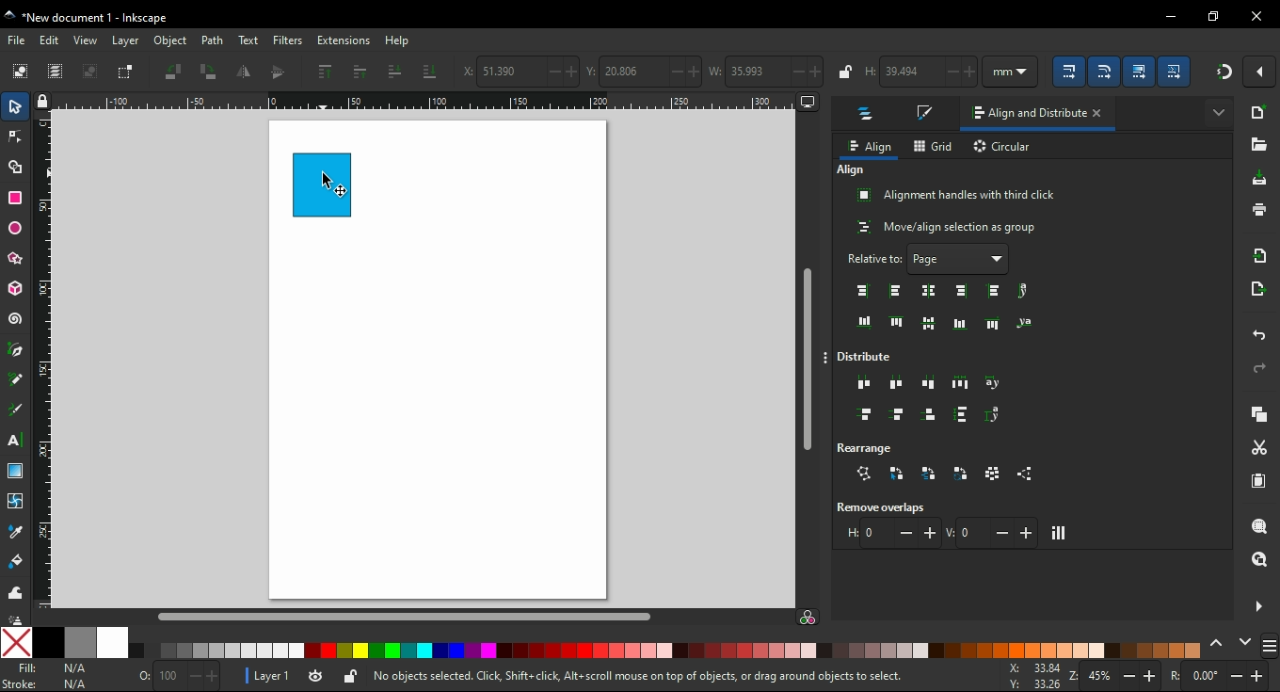 The height and width of the screenshot is (692, 1280). What do you see at coordinates (15, 319) in the screenshot?
I see `spiral tool` at bounding box center [15, 319].